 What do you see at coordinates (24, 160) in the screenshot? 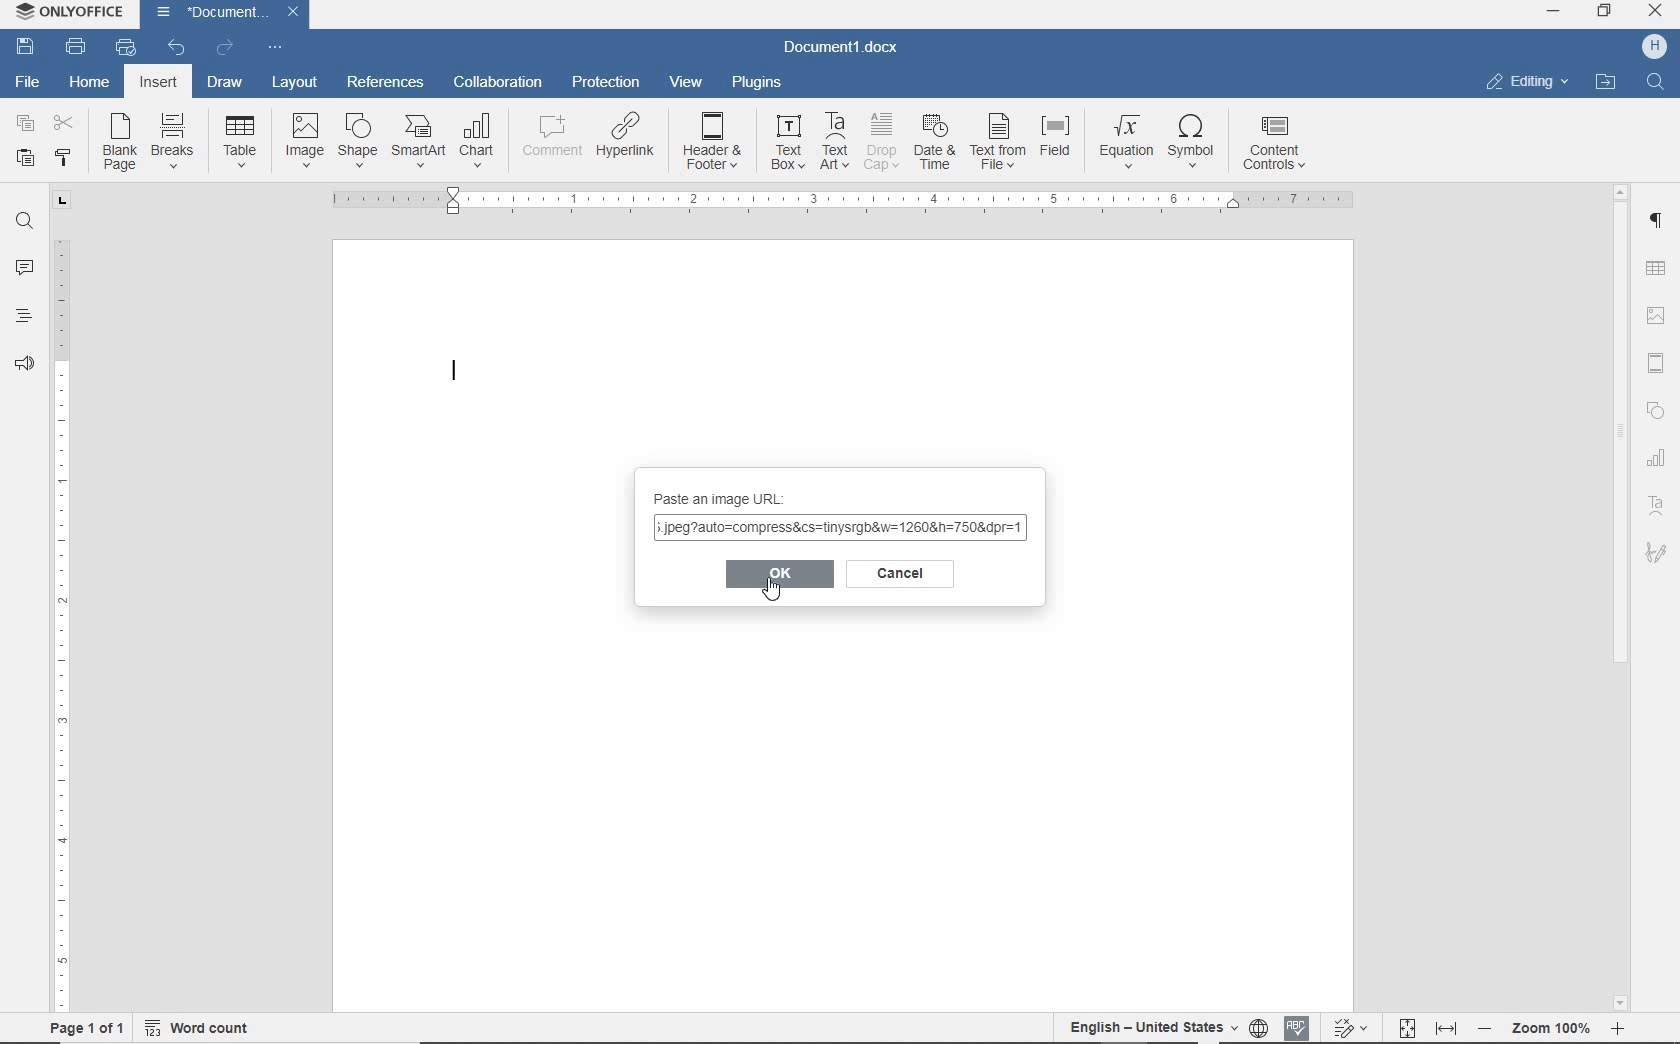
I see `paste` at bounding box center [24, 160].